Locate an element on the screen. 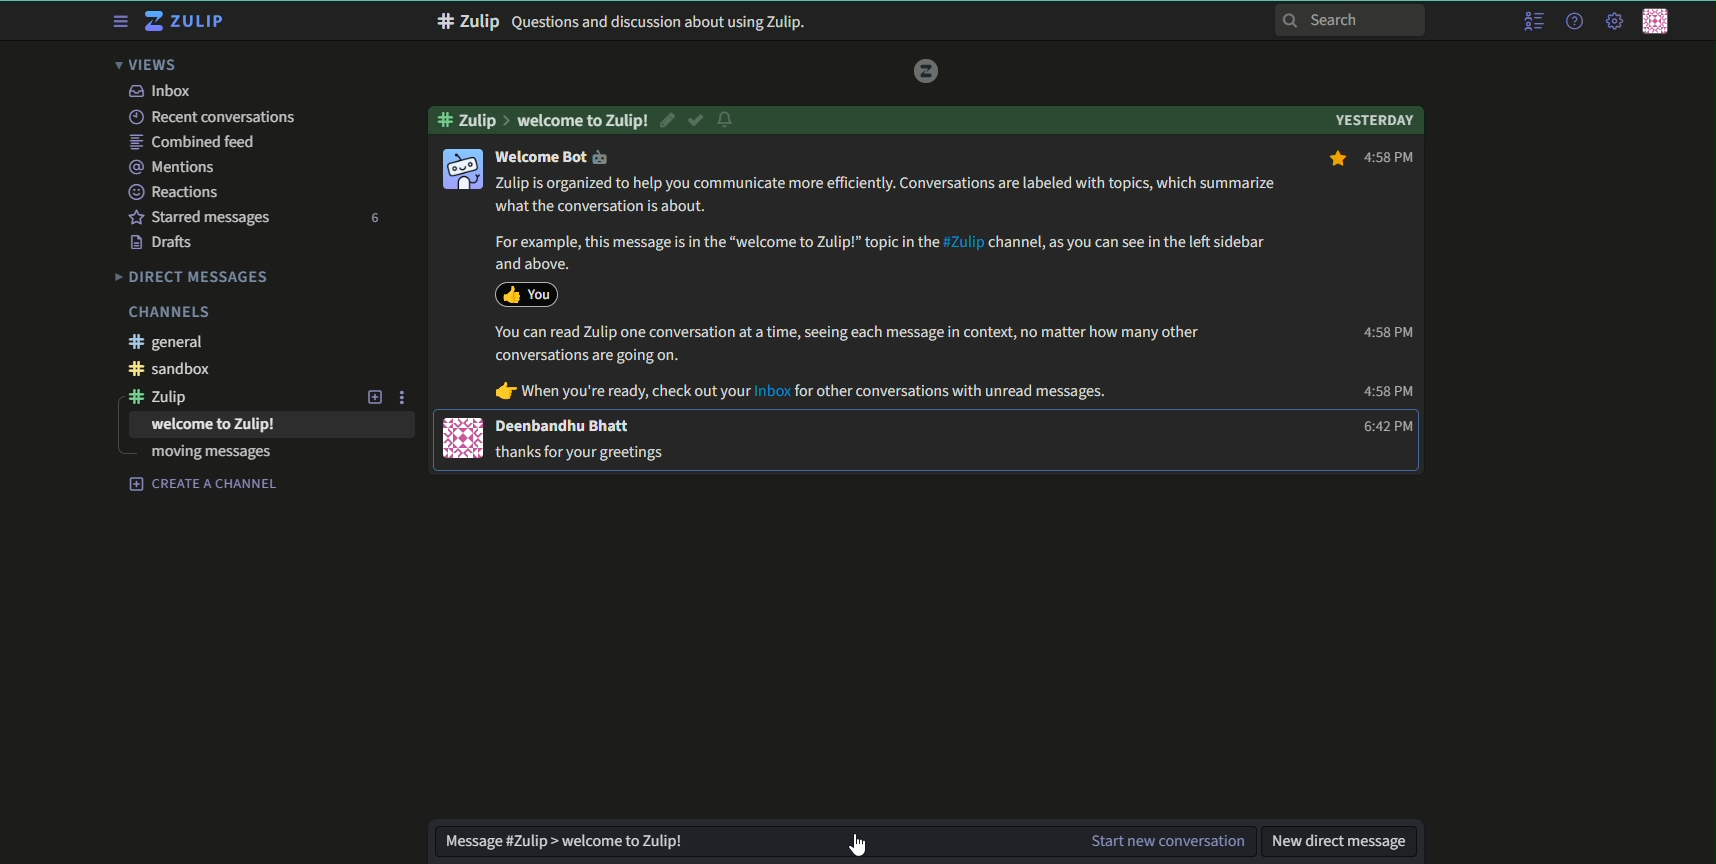 The height and width of the screenshot is (864, 1716). moving messages is located at coordinates (211, 454).